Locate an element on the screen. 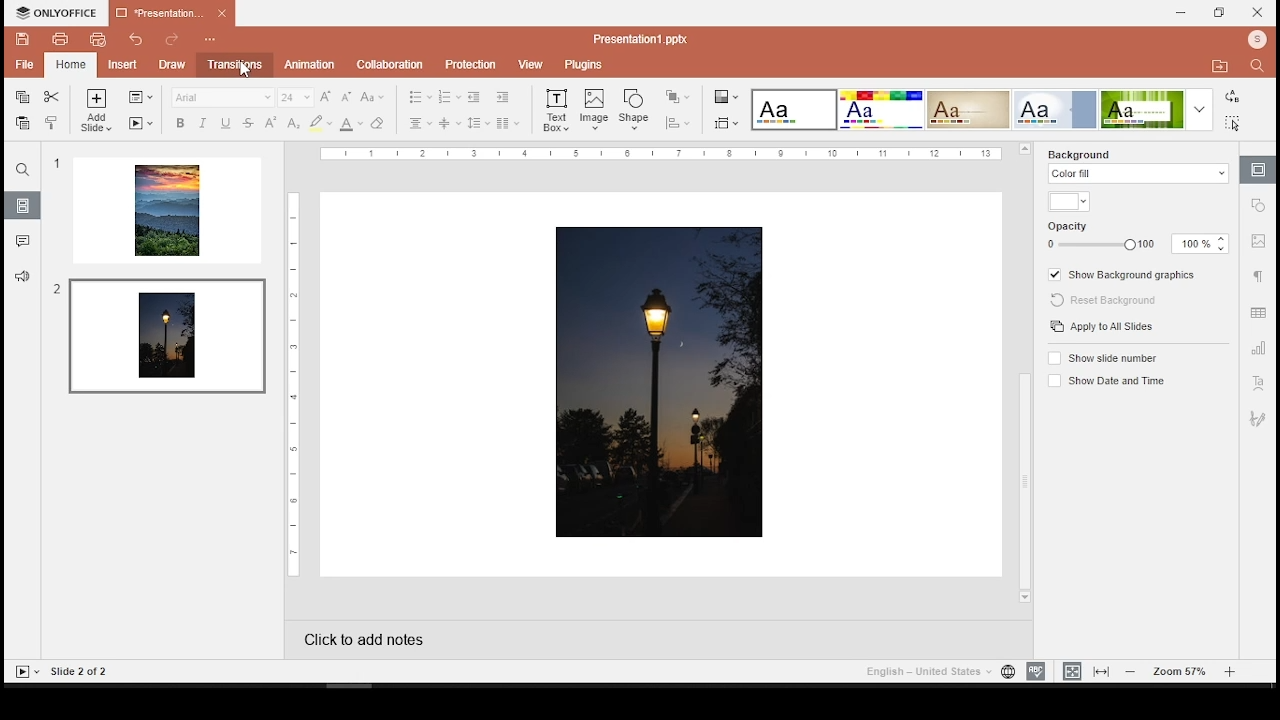 The width and height of the screenshot is (1280, 720). onlyoffice is located at coordinates (53, 12).